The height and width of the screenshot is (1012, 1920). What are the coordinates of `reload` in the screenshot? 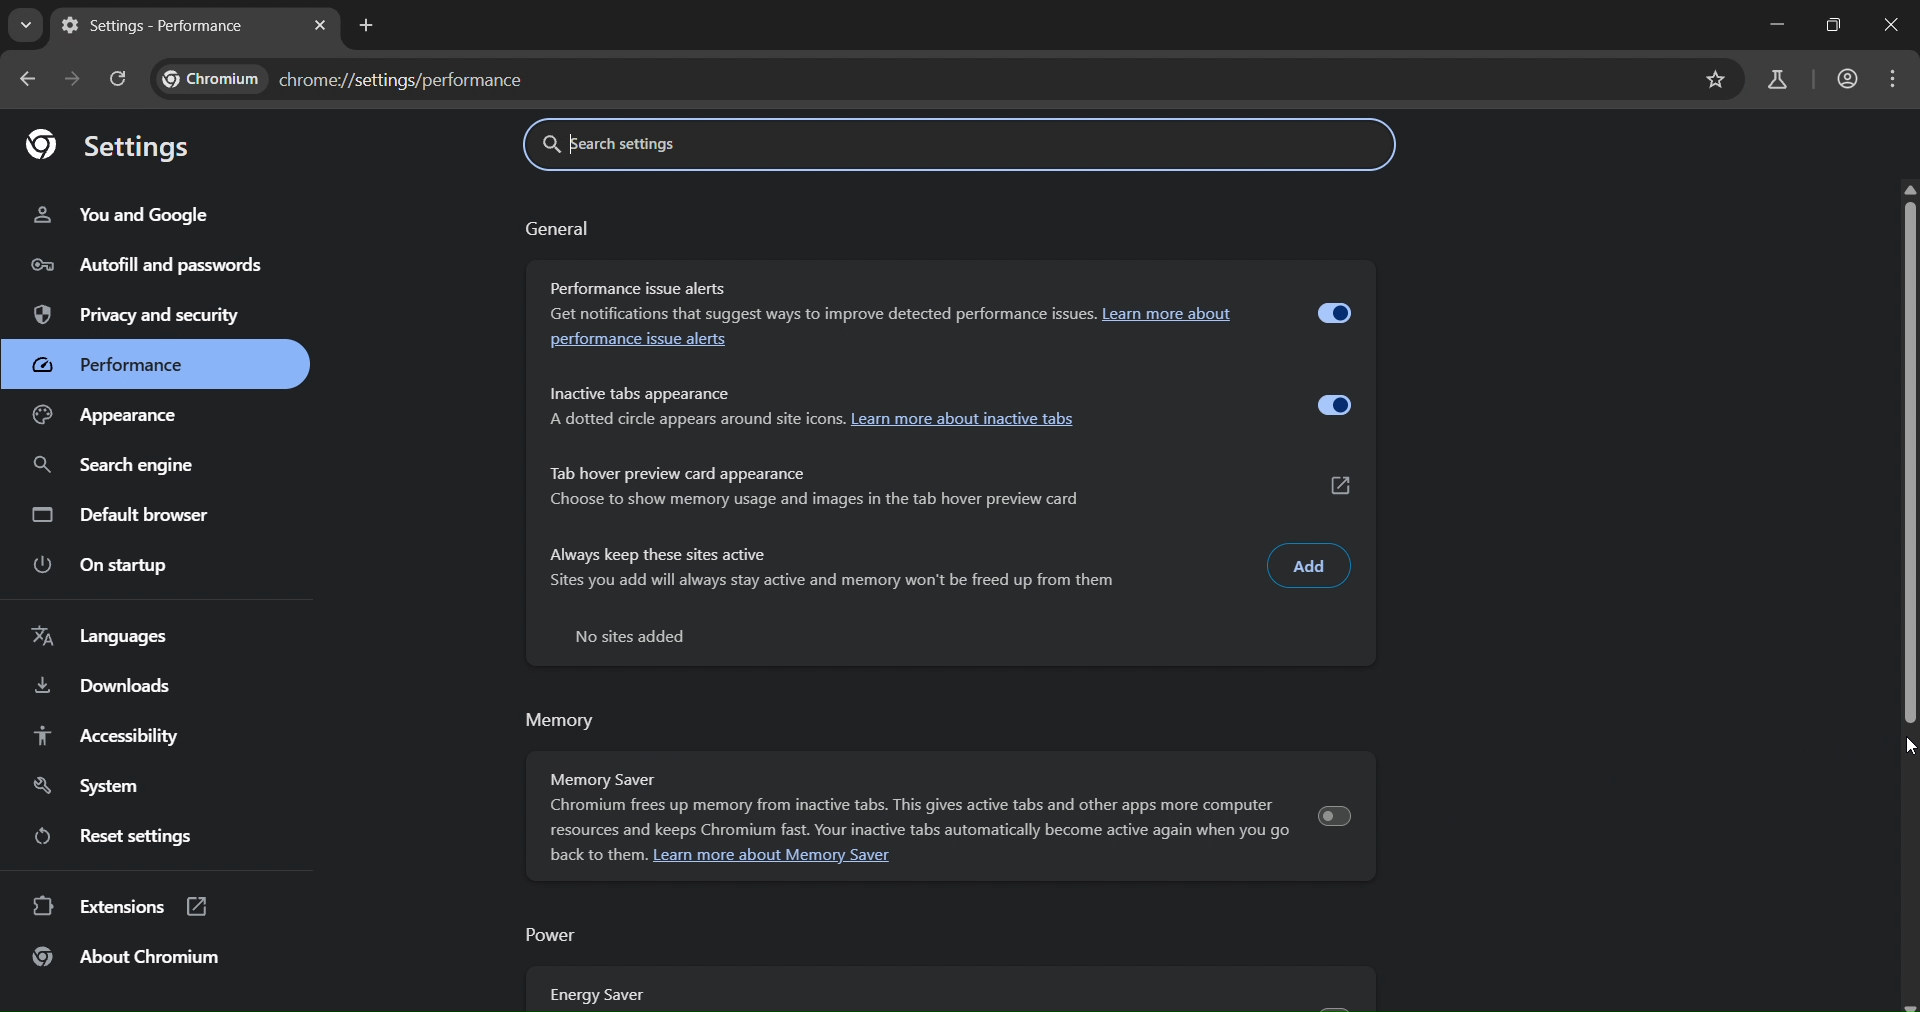 It's located at (124, 78).